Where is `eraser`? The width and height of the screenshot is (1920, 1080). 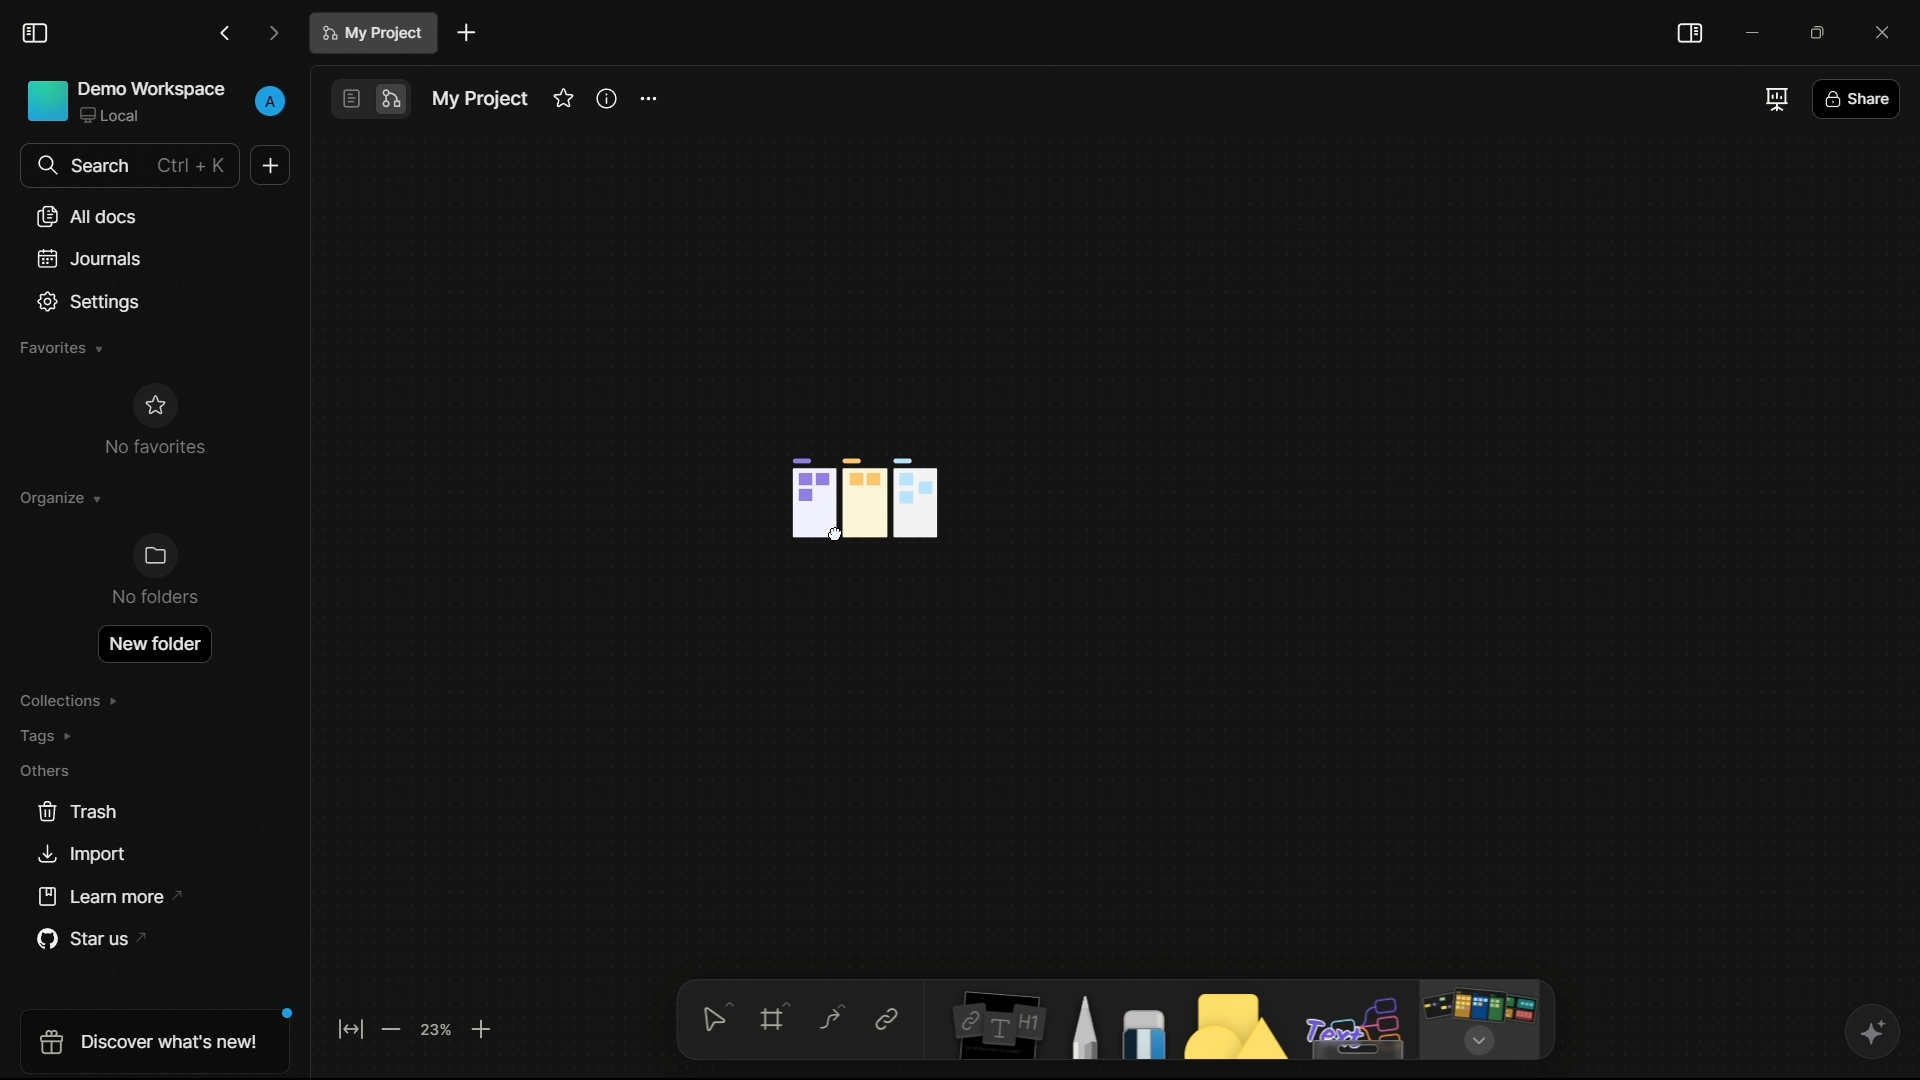
eraser is located at coordinates (1144, 1033).